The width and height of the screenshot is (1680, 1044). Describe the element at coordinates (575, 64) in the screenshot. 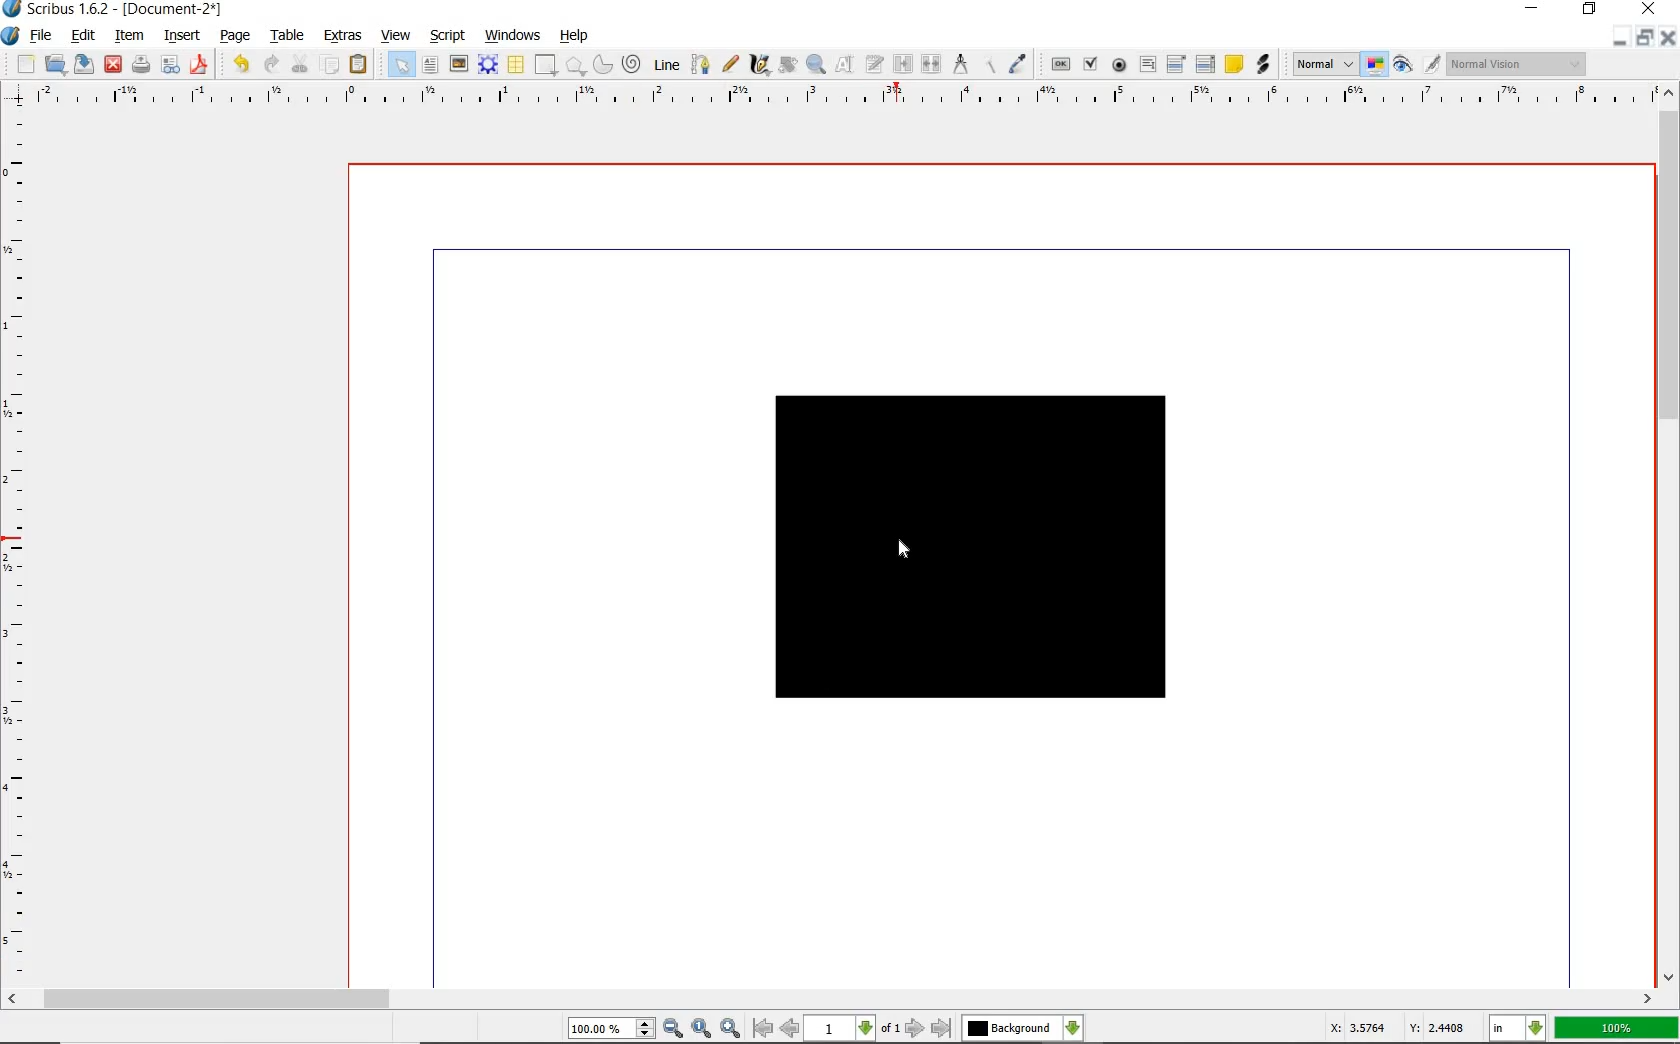

I see `polygon` at that location.